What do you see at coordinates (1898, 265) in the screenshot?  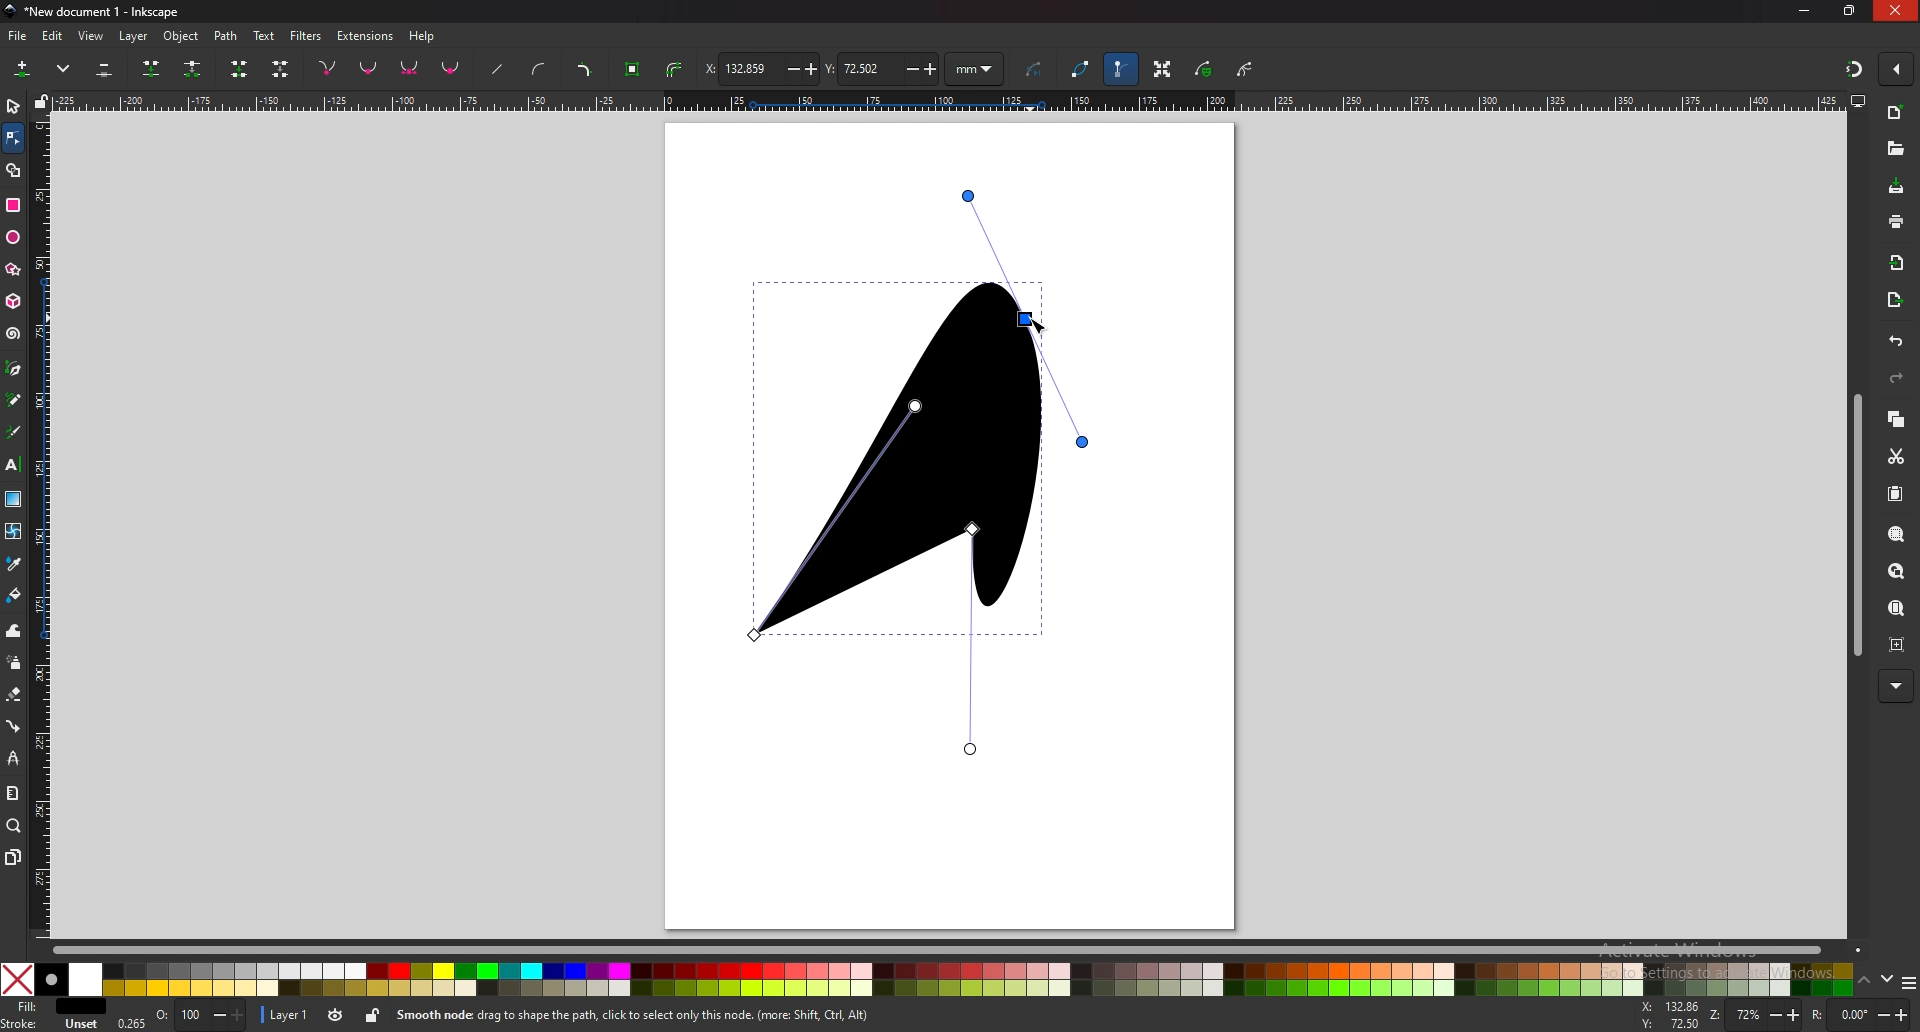 I see `import` at bounding box center [1898, 265].